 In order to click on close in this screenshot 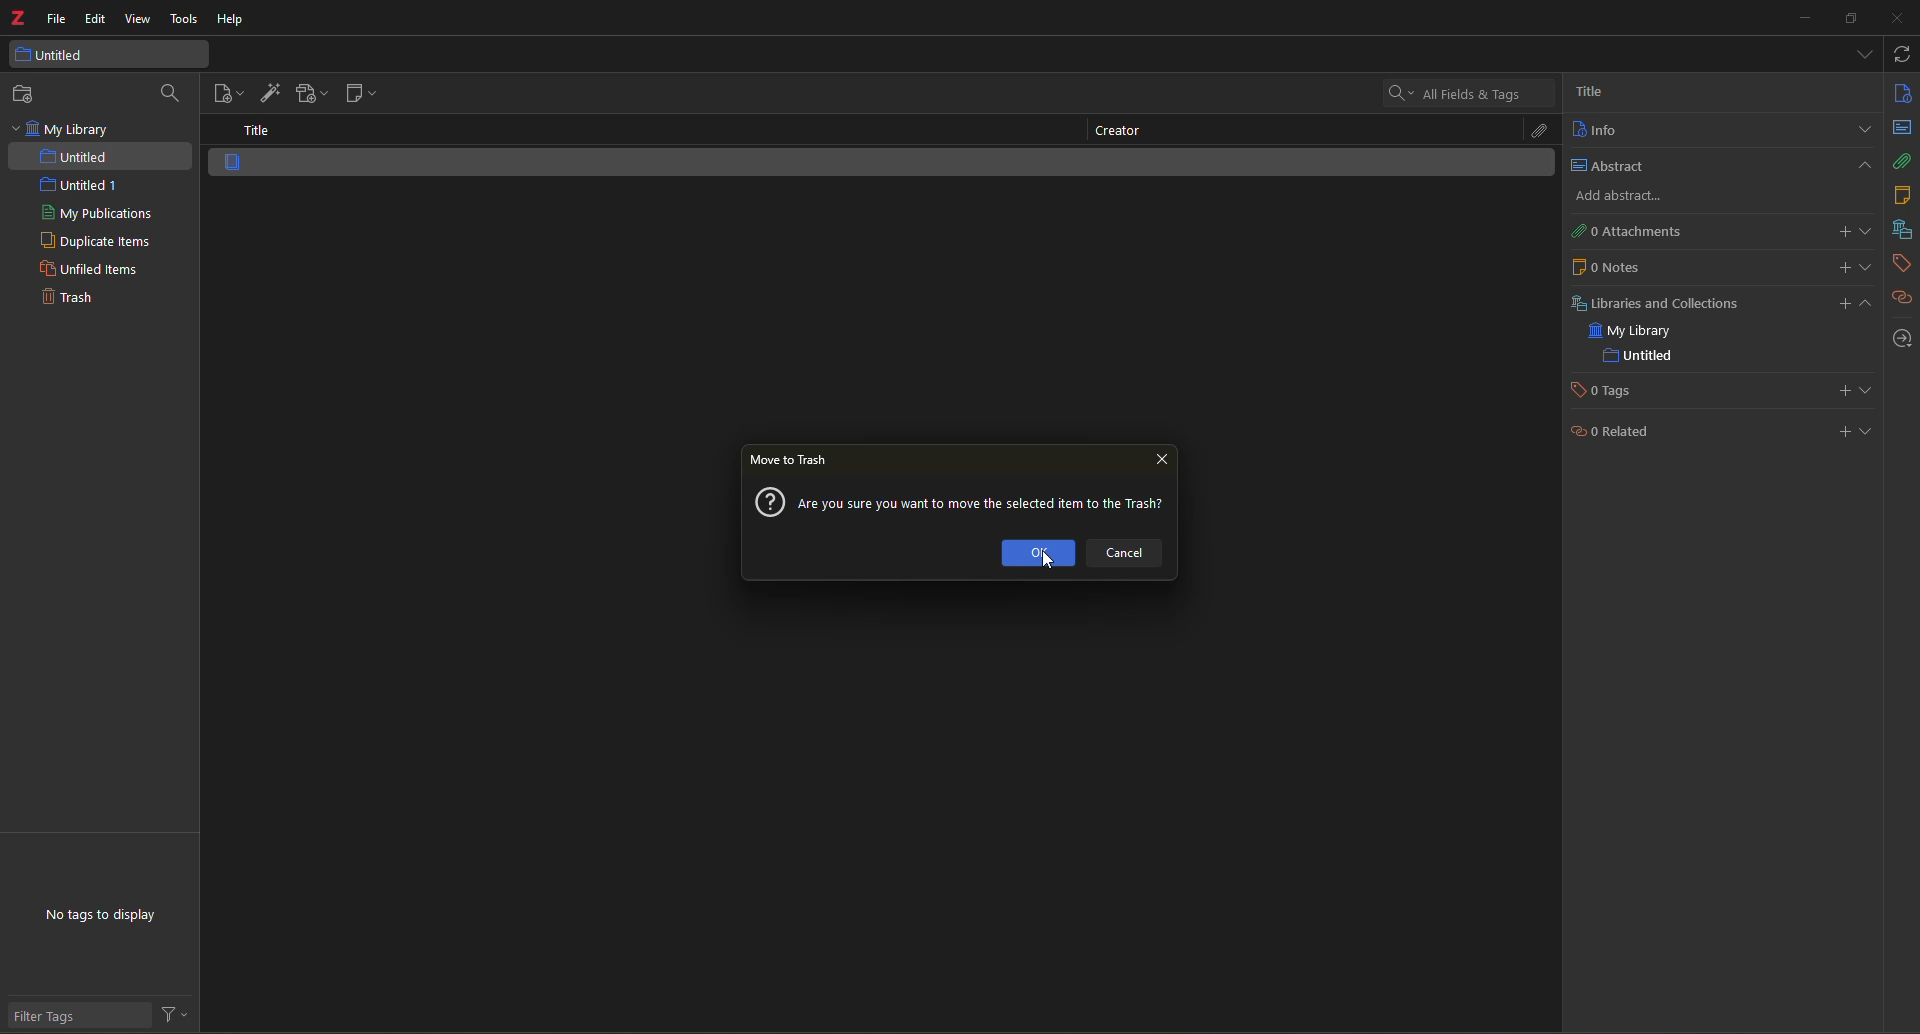, I will do `click(1165, 461)`.